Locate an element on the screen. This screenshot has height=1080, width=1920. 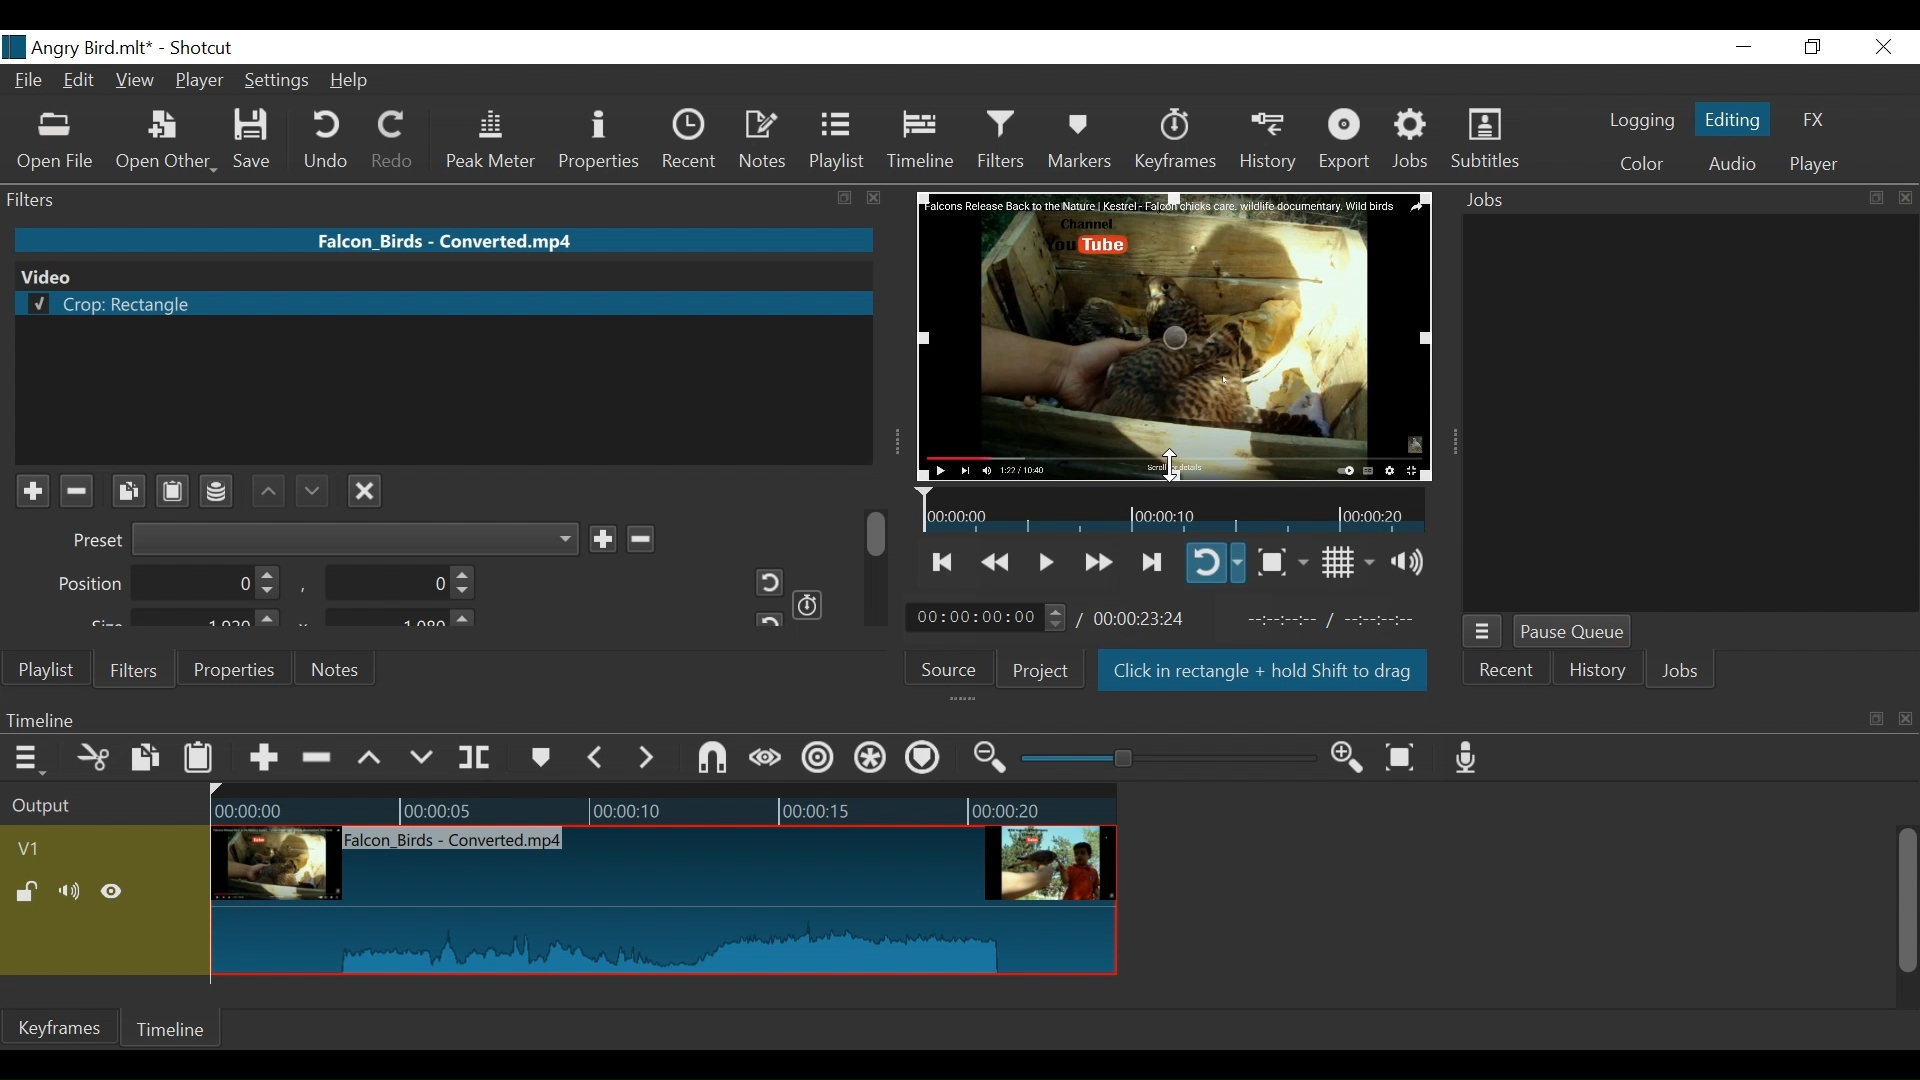
Properties is located at coordinates (602, 142).